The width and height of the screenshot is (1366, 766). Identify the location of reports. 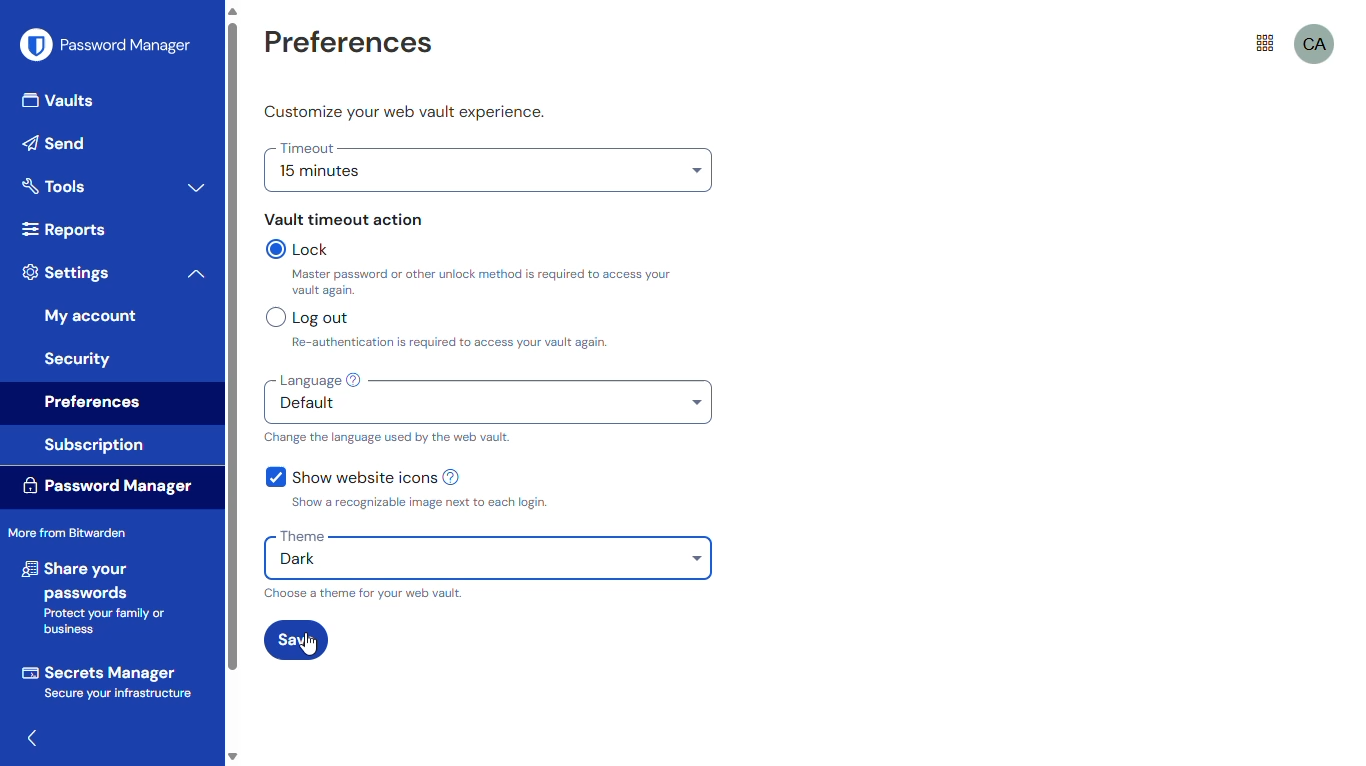
(62, 229).